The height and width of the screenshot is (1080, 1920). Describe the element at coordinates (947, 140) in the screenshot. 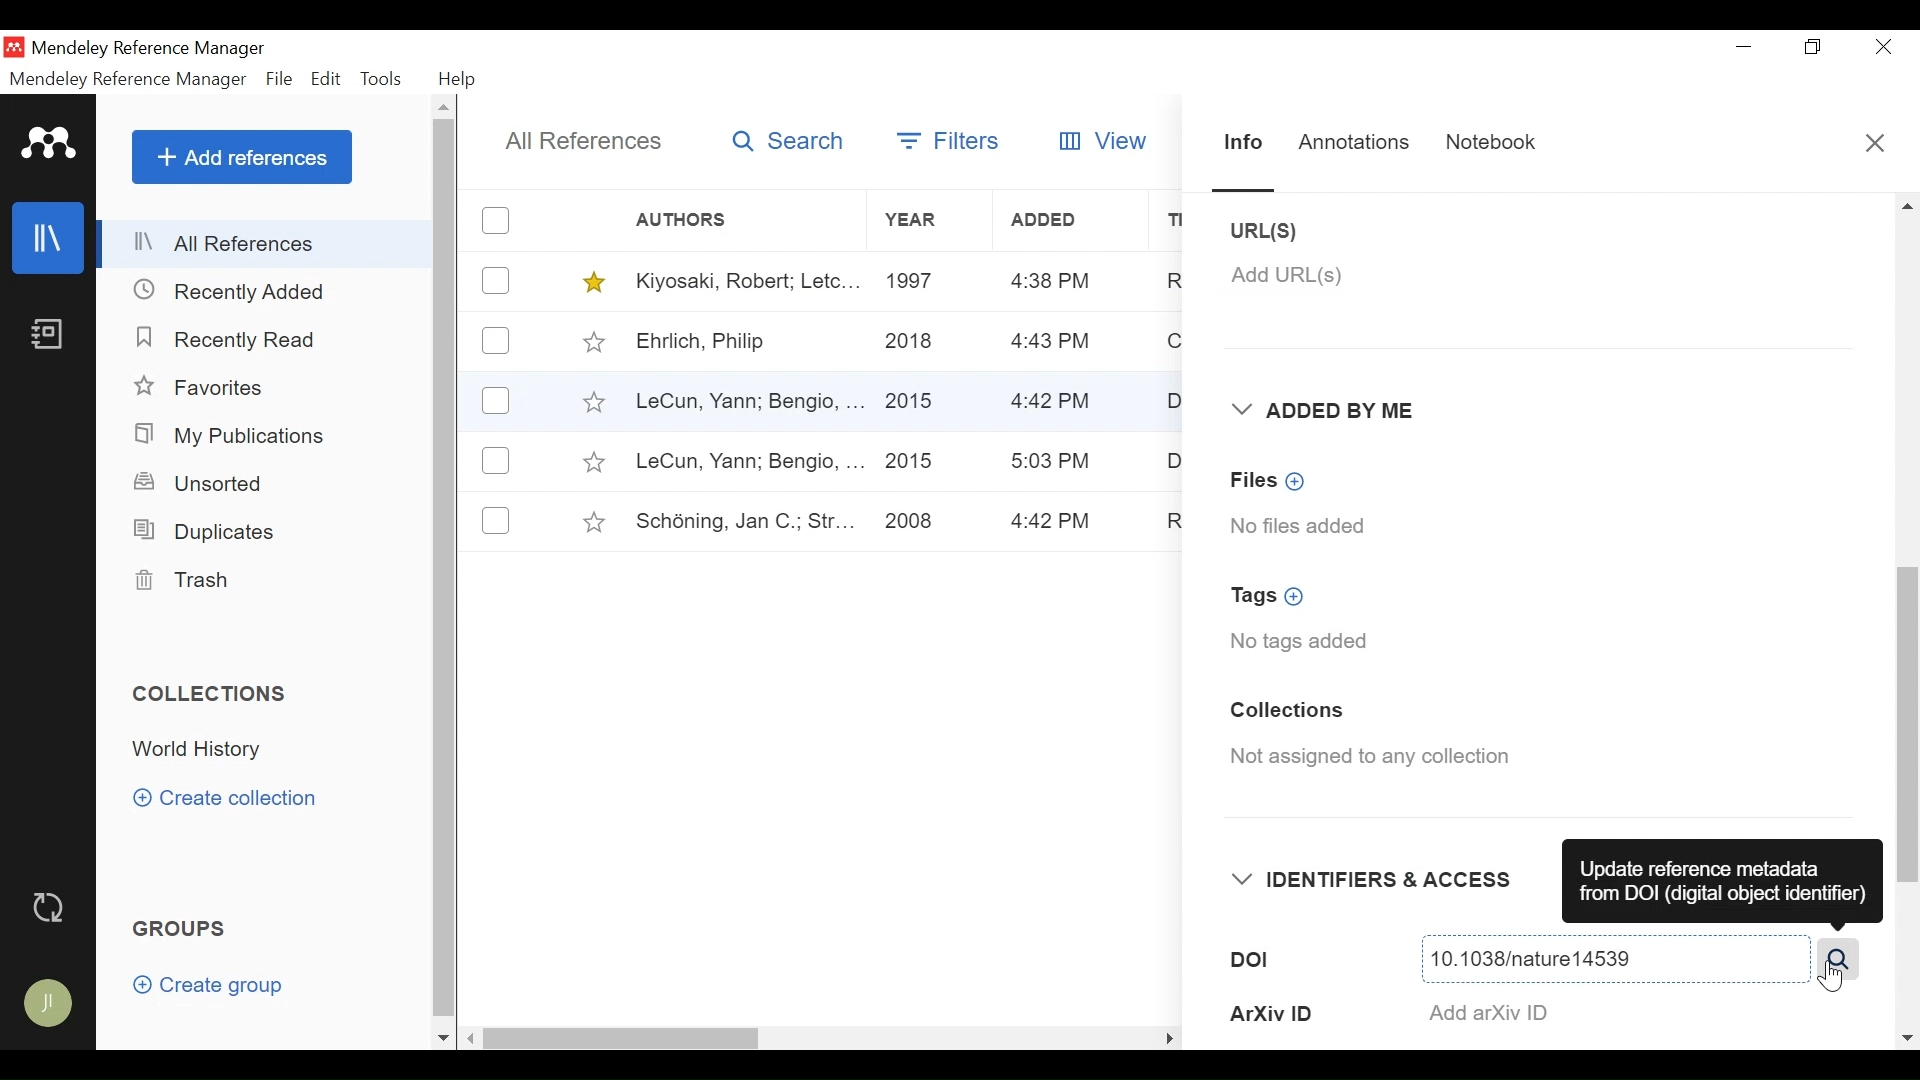

I see `Filters` at that location.